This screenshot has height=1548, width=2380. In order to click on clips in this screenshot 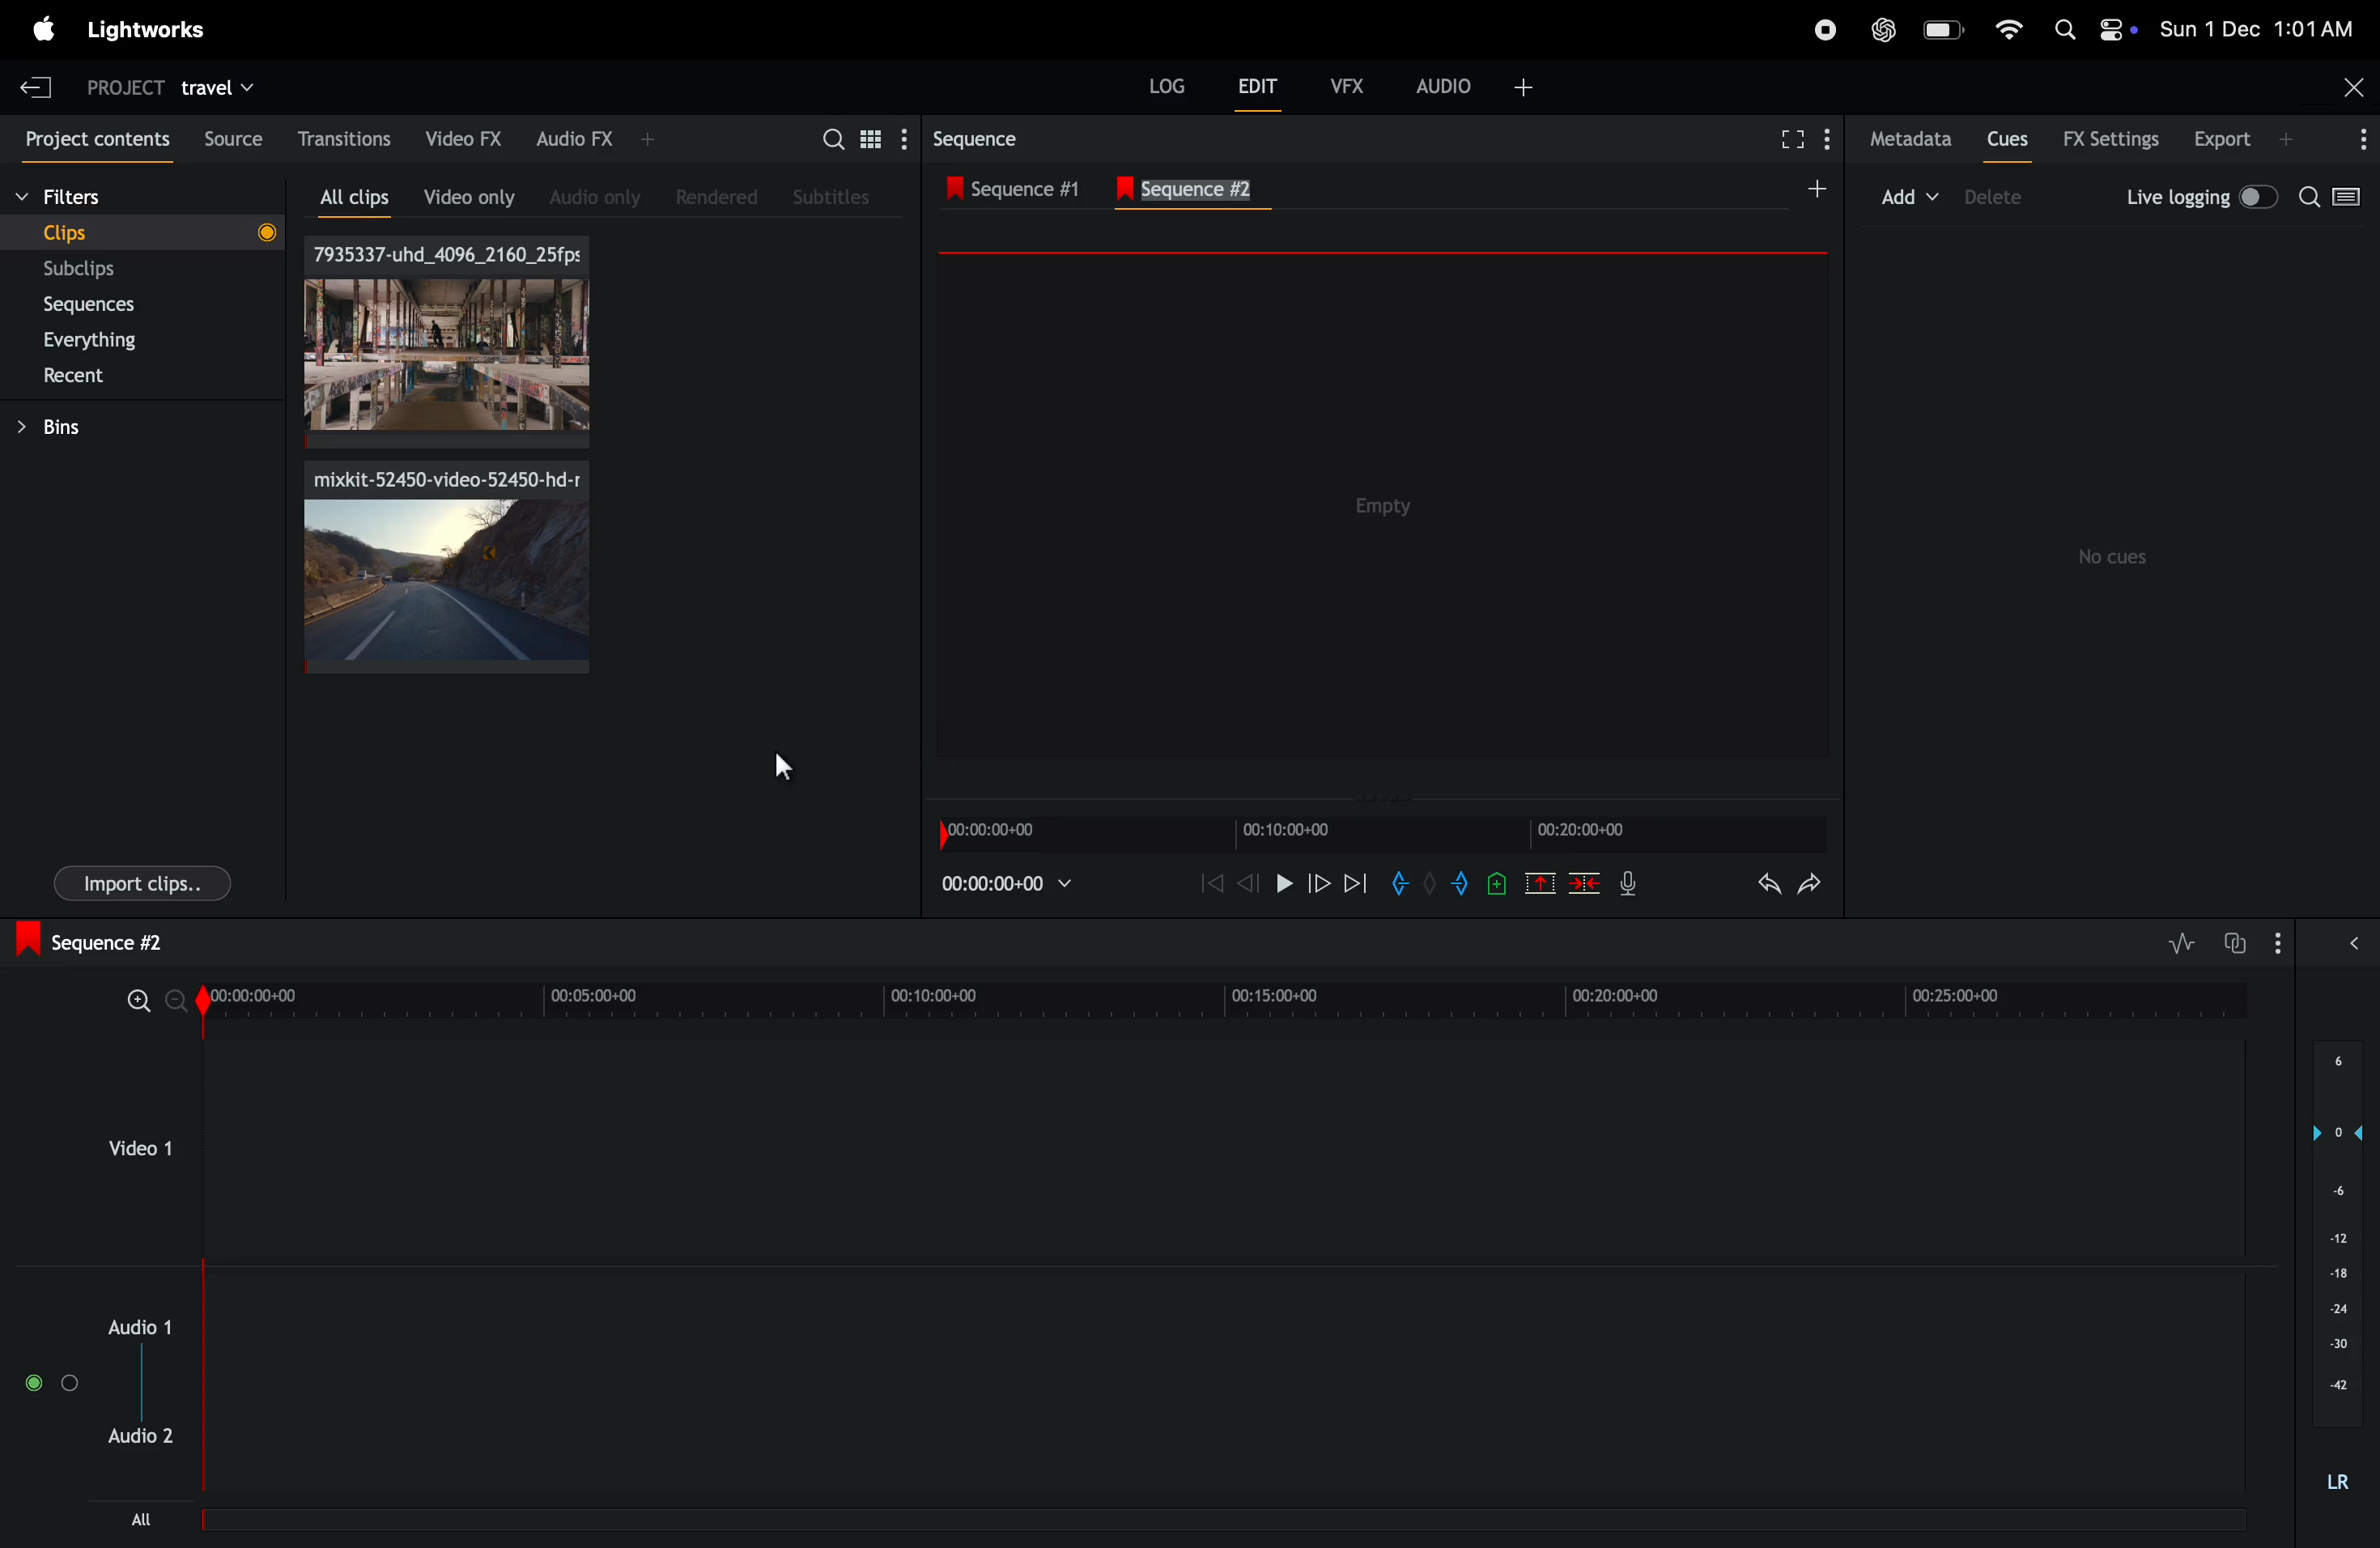, I will do `click(444, 342)`.